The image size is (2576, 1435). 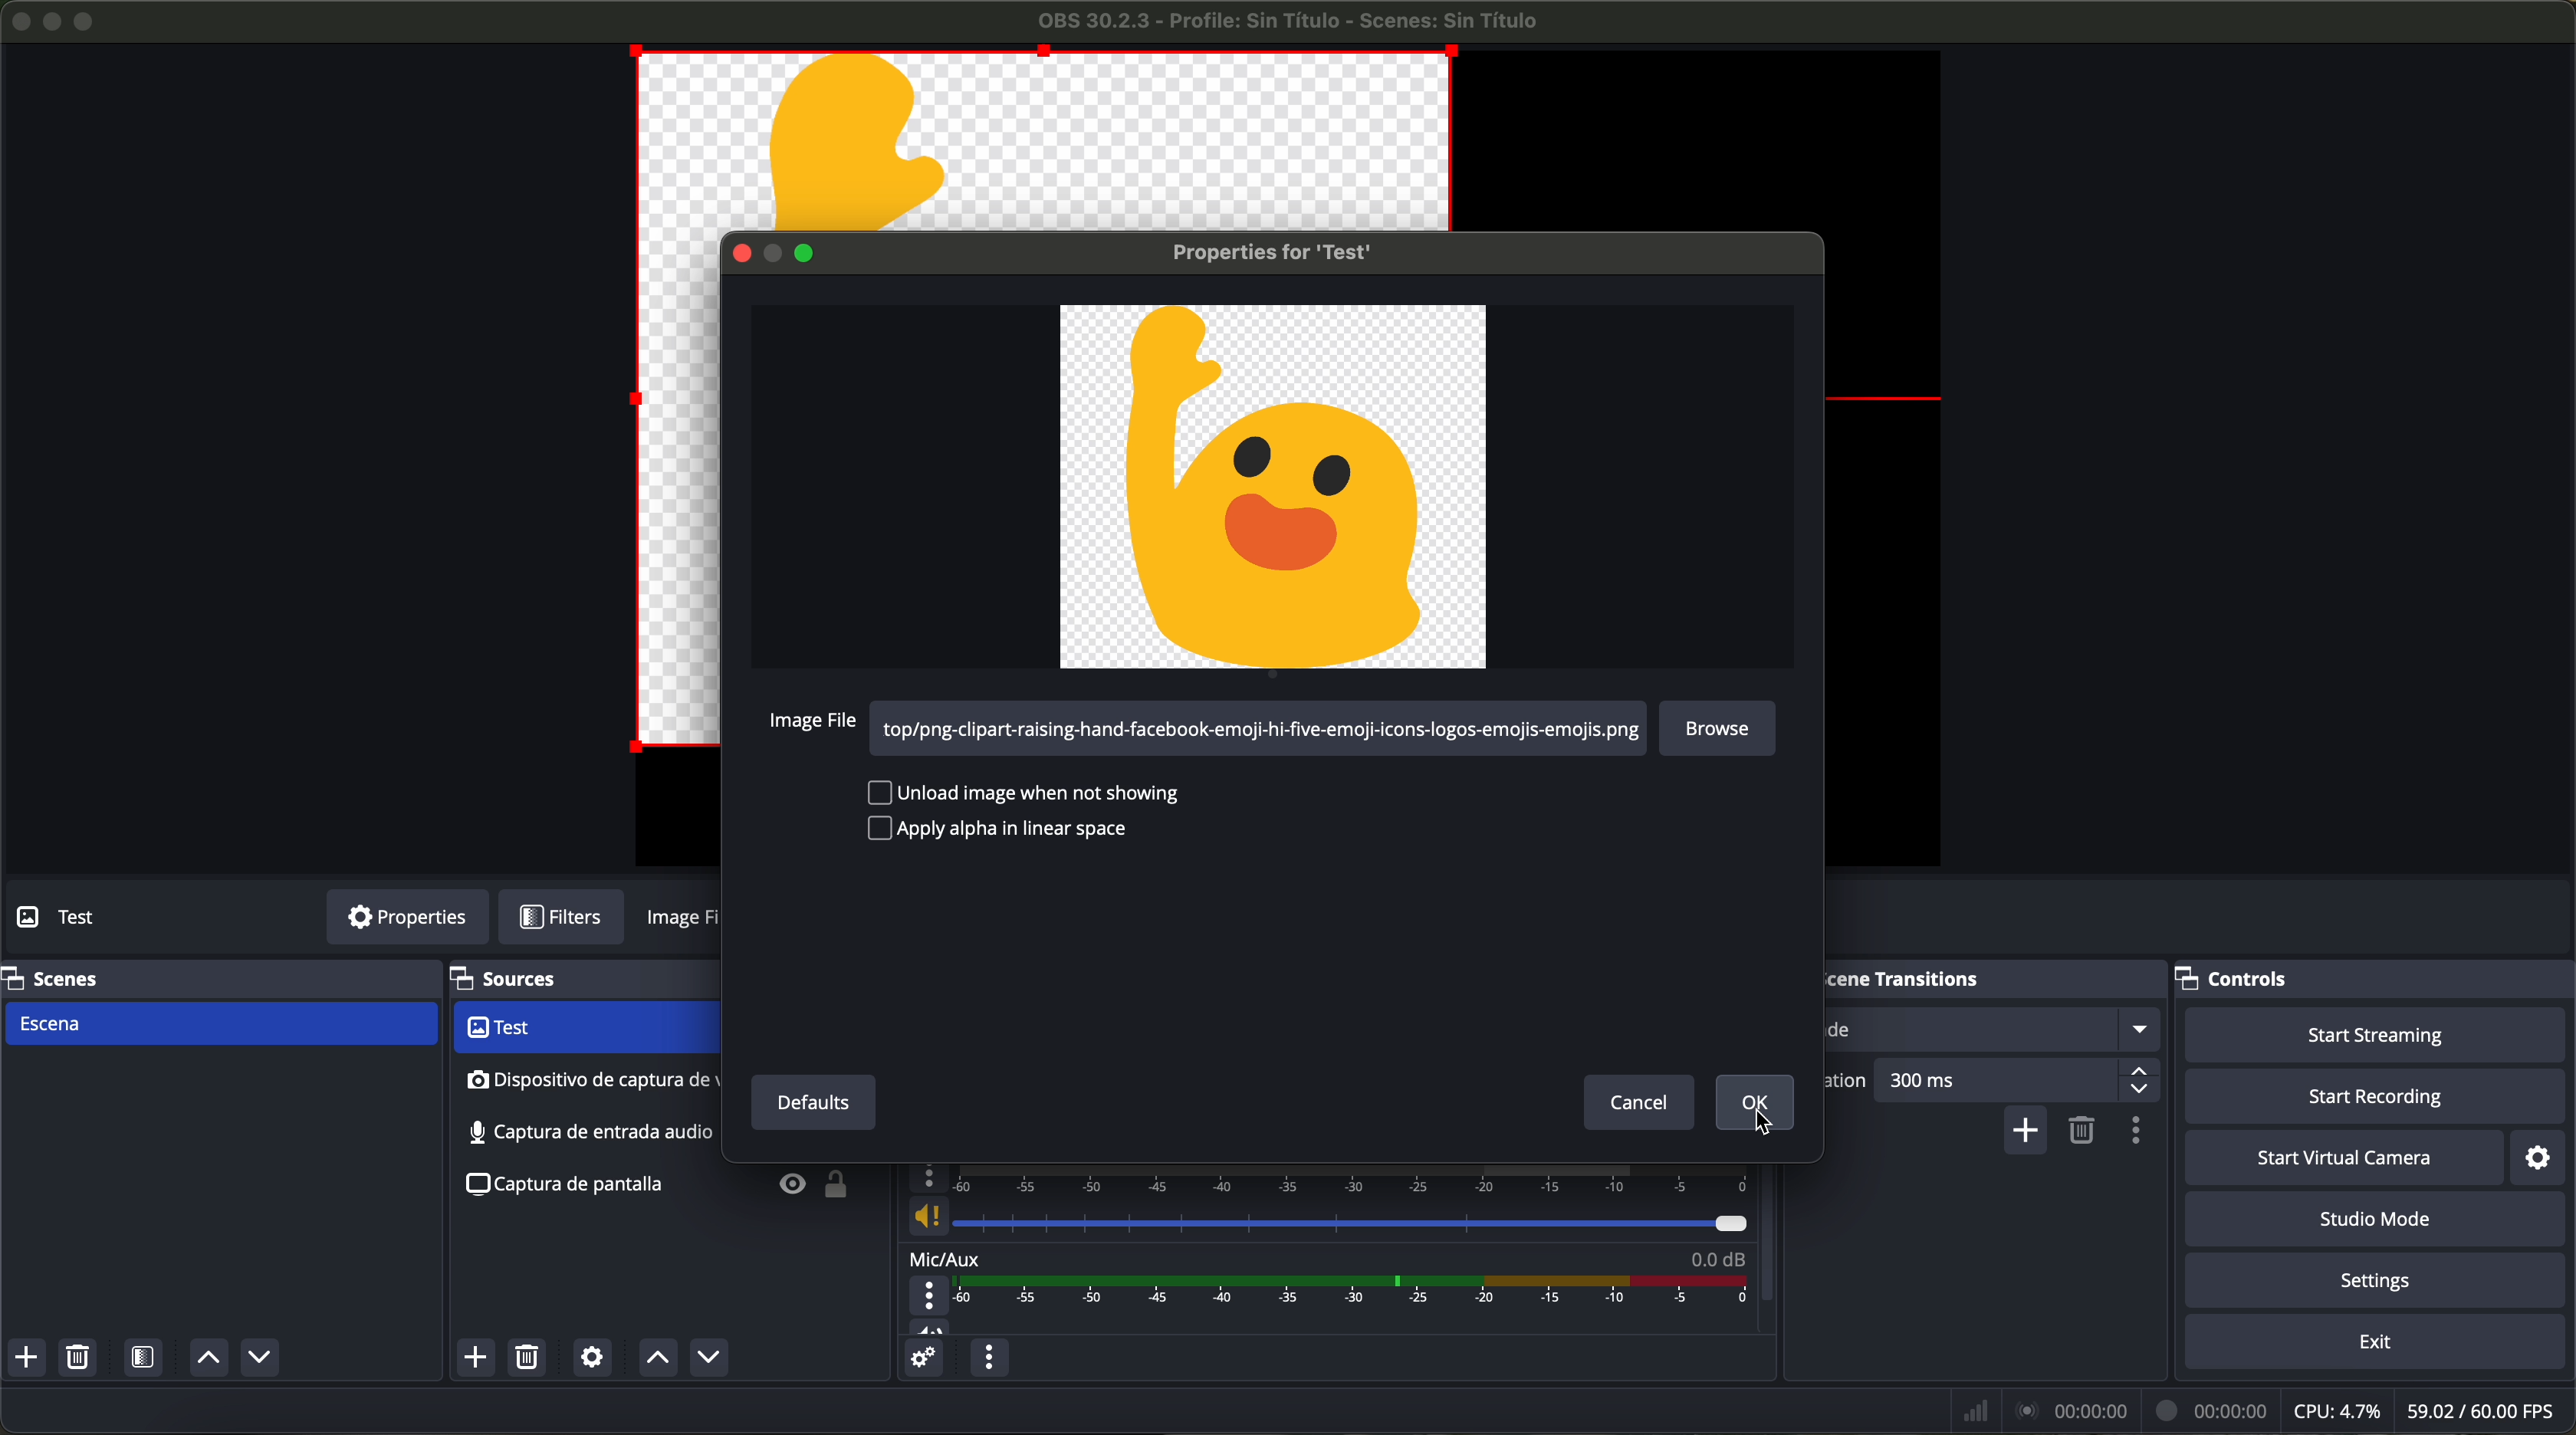 I want to click on more options, so click(x=931, y=1296).